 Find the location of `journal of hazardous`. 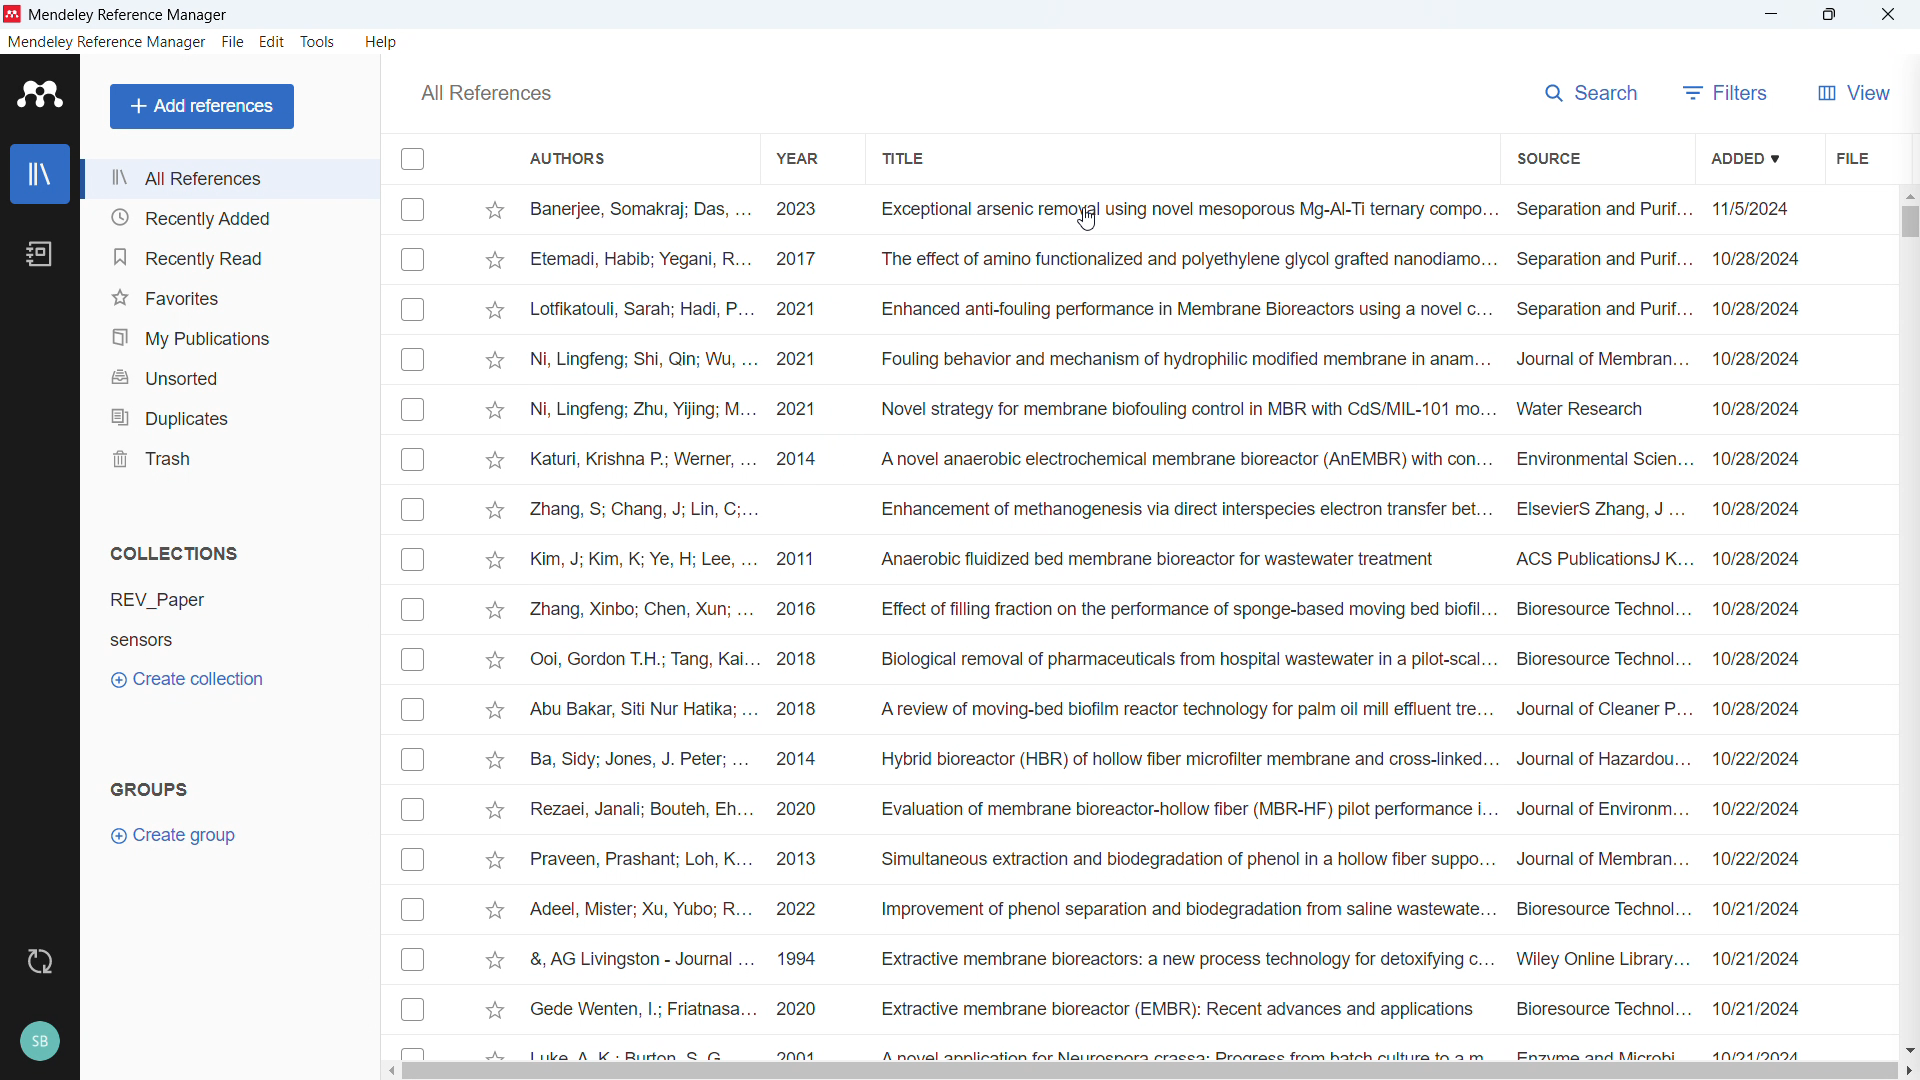

journal of hazardous is located at coordinates (1602, 758).